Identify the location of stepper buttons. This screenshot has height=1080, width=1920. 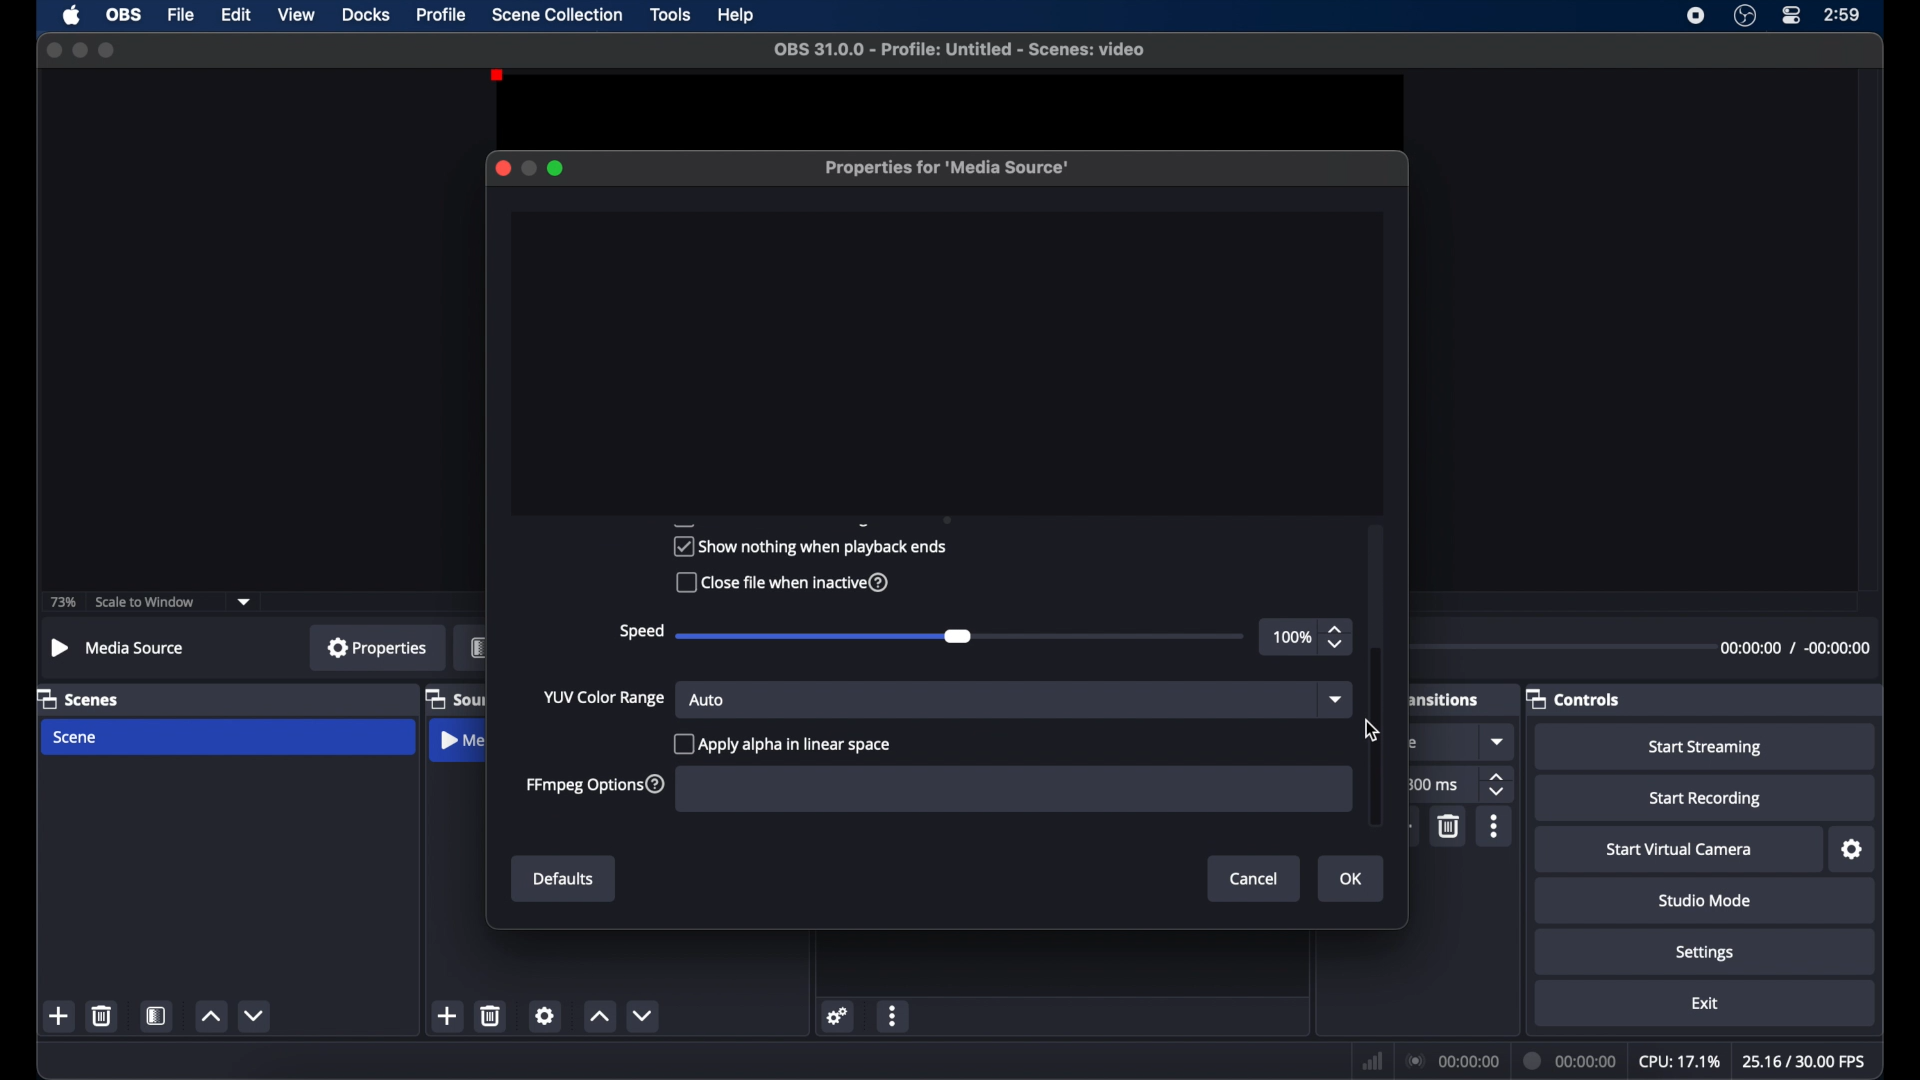
(1498, 784).